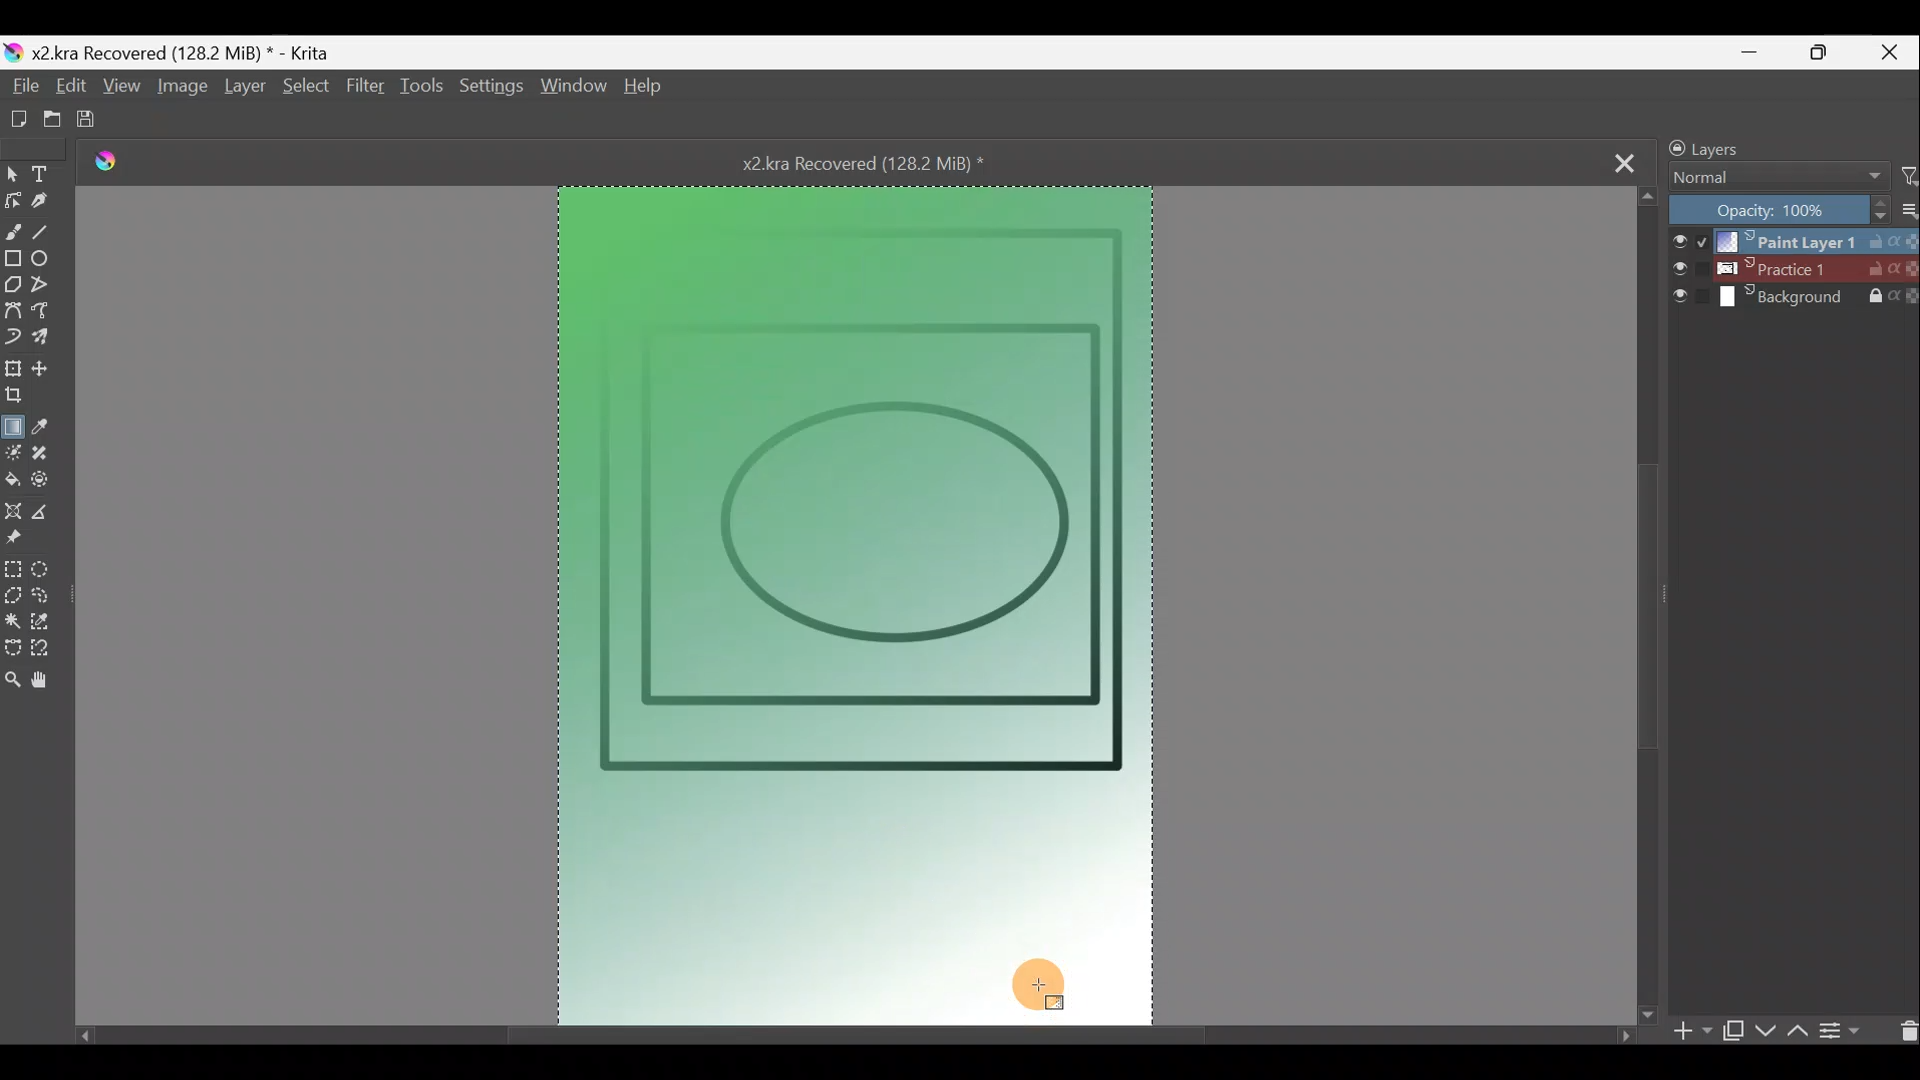 This screenshot has width=1920, height=1080. I want to click on Document name, so click(174, 52).